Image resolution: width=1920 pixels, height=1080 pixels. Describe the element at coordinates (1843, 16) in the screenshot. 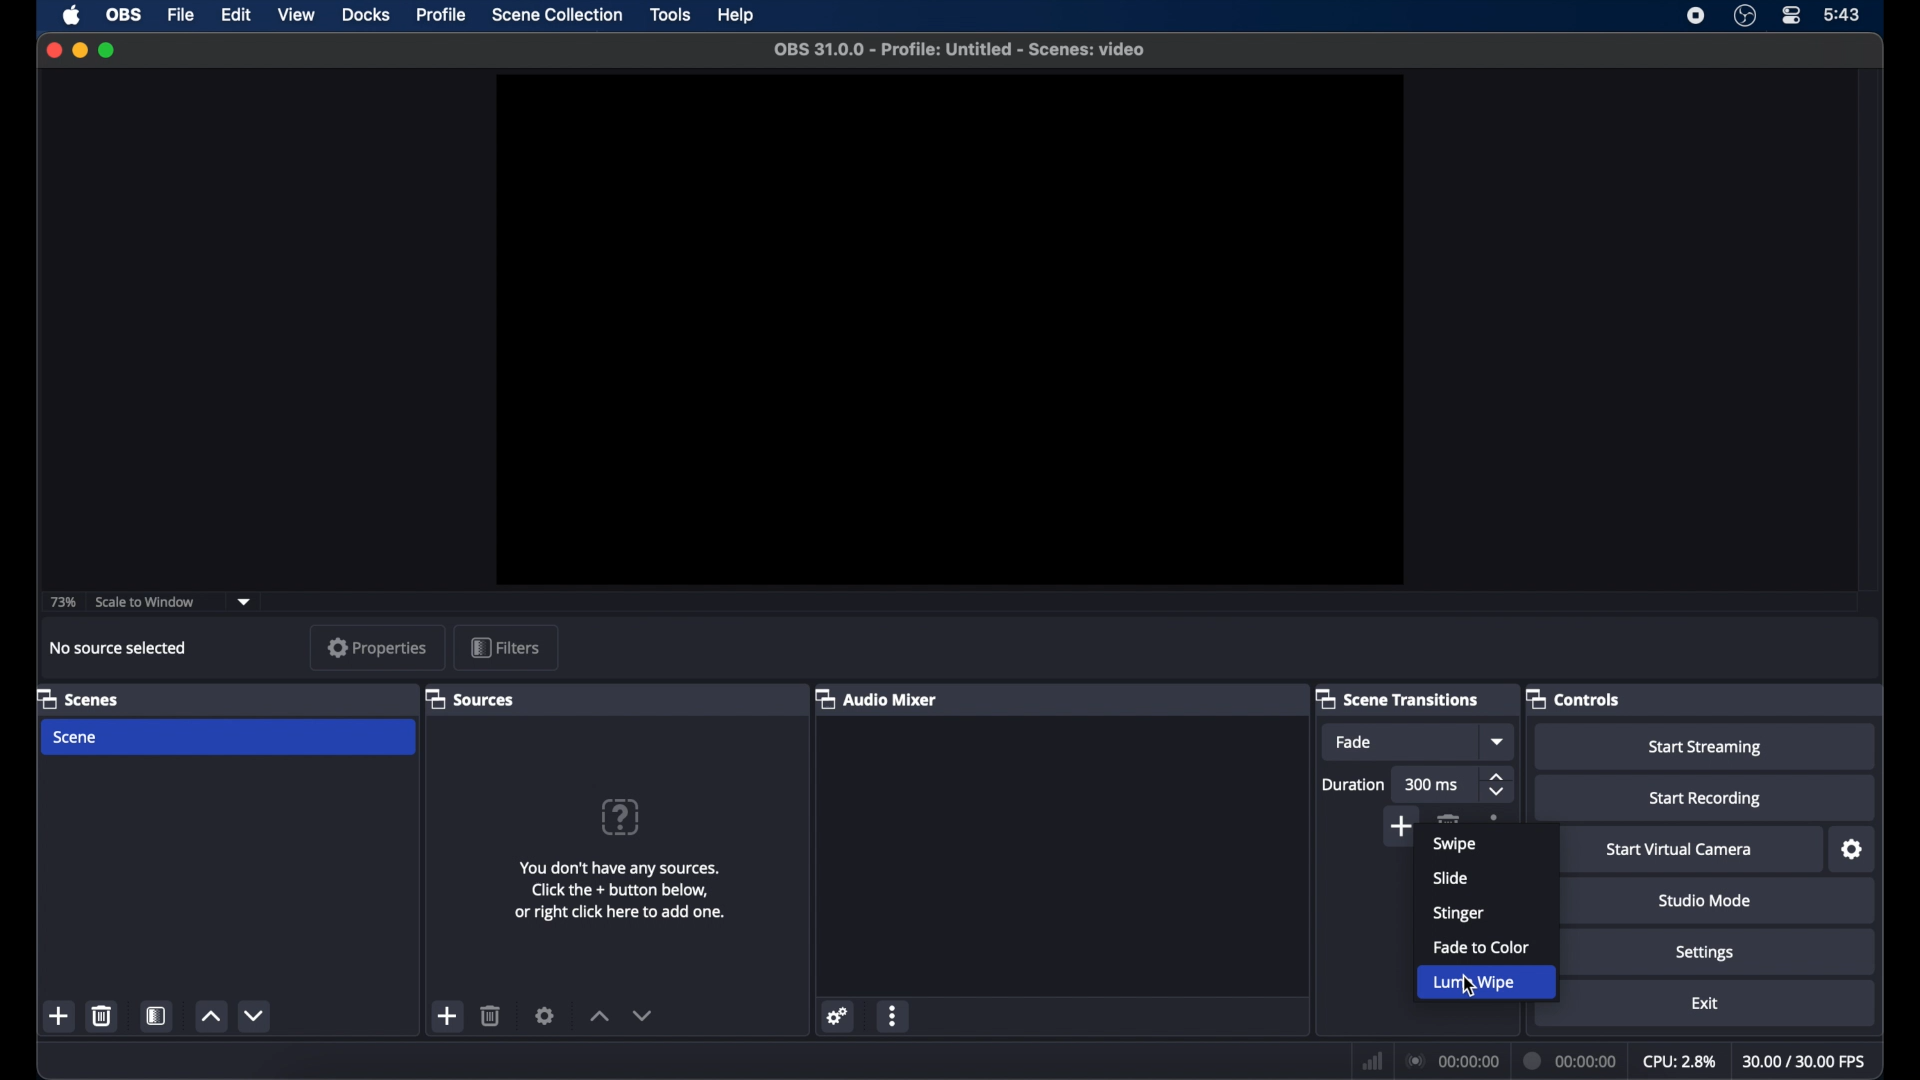

I see `time` at that location.